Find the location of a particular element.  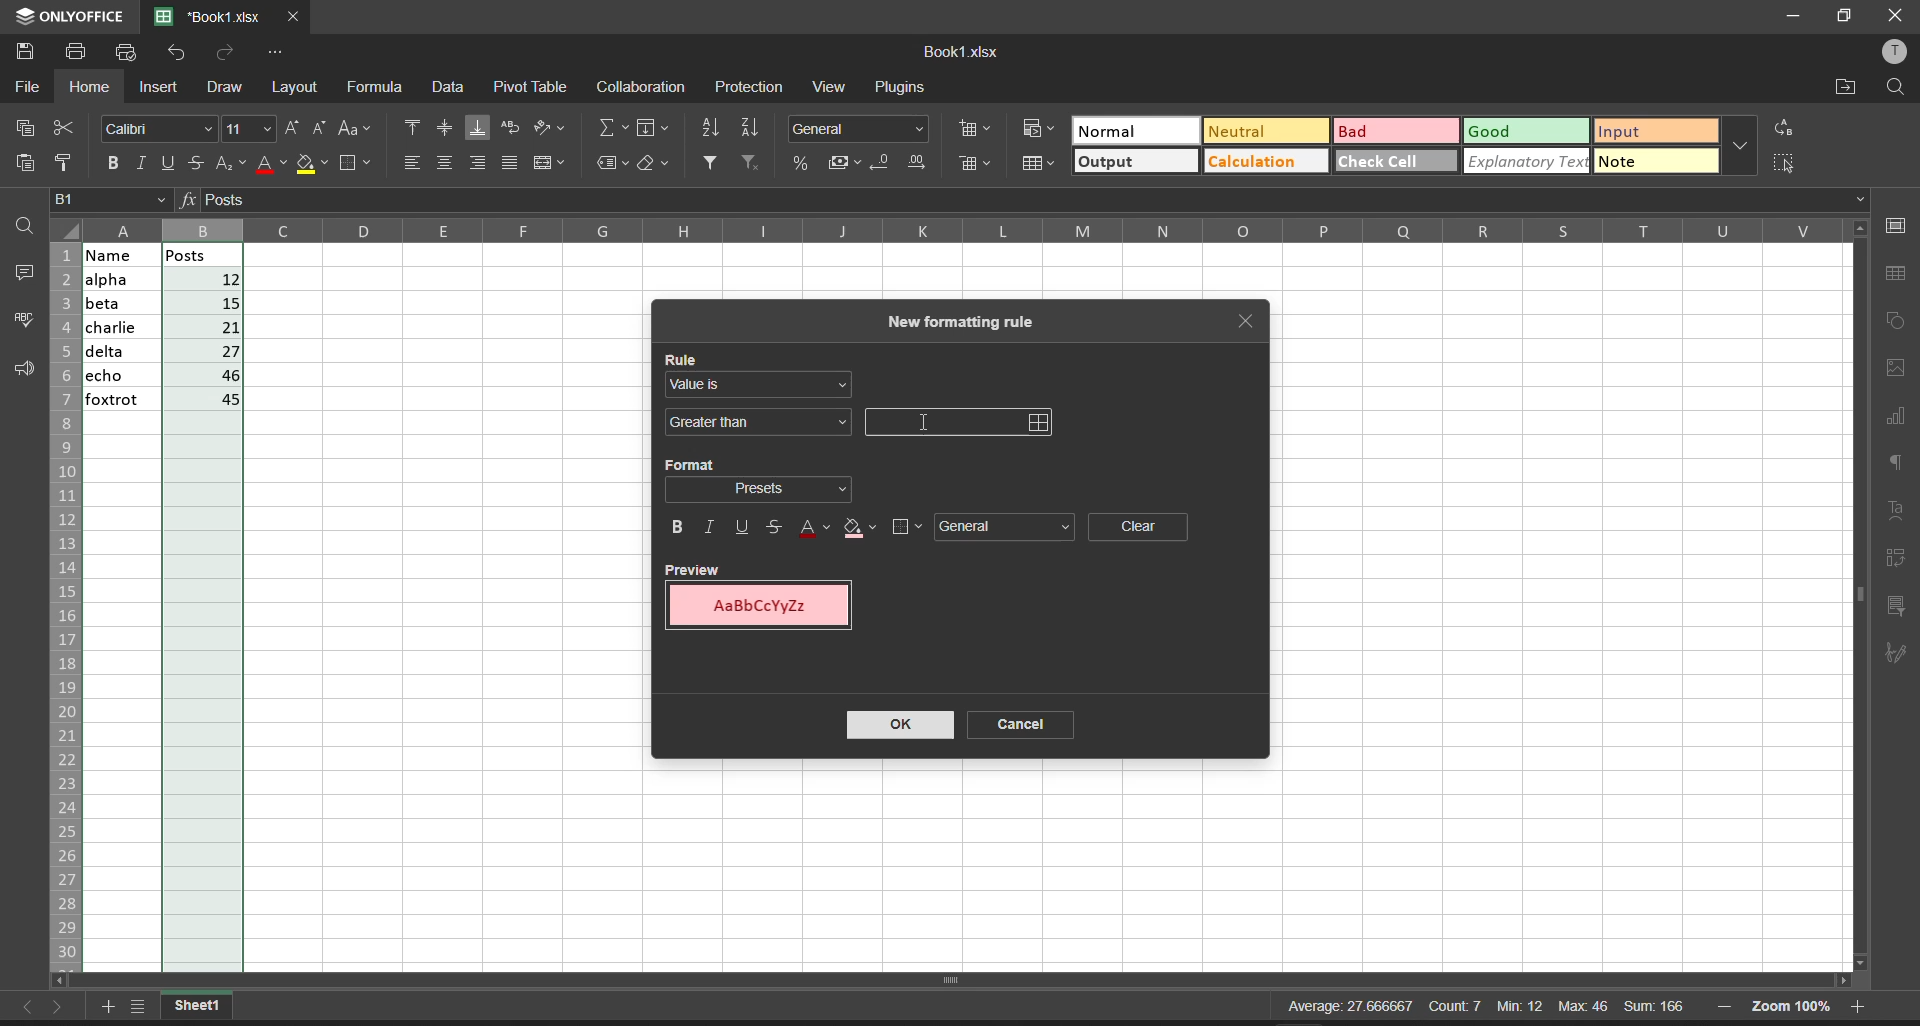

cell address is located at coordinates (112, 199).